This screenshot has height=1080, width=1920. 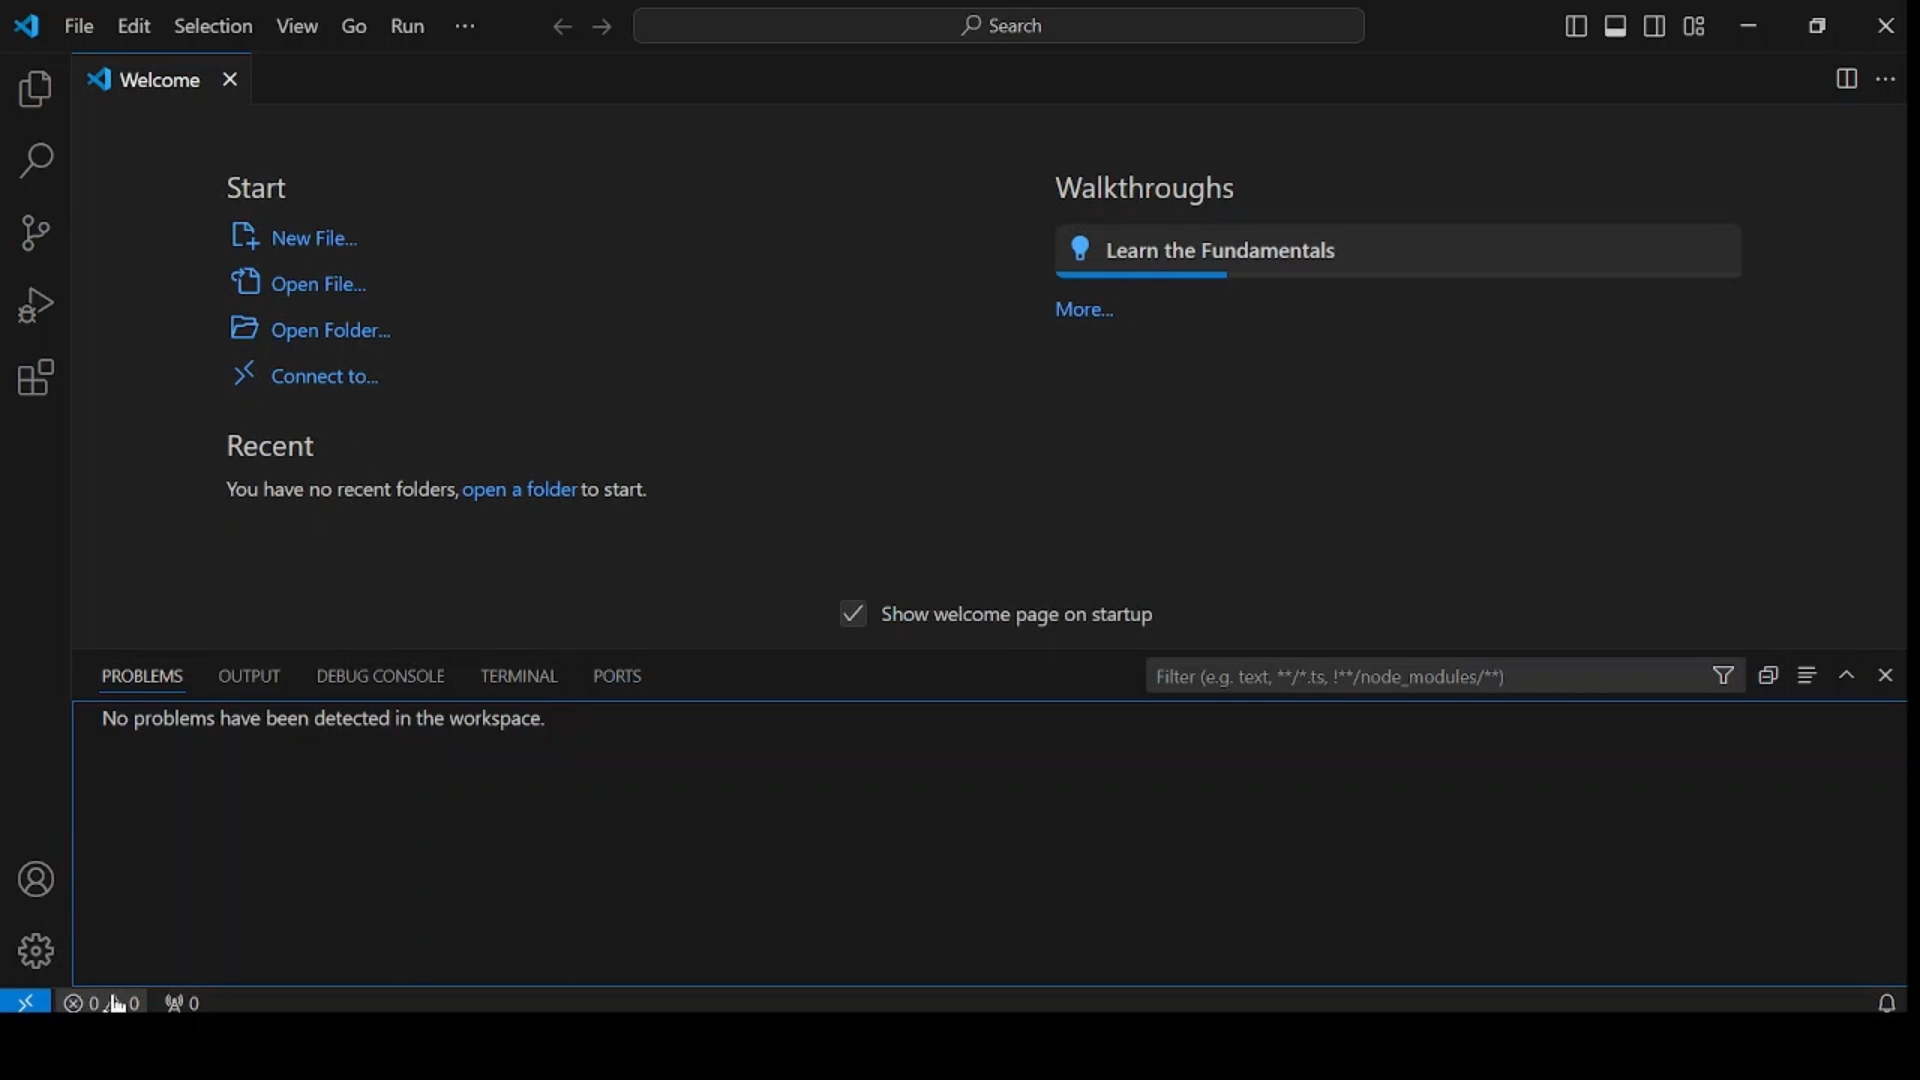 I want to click on open remote window, so click(x=30, y=1006).